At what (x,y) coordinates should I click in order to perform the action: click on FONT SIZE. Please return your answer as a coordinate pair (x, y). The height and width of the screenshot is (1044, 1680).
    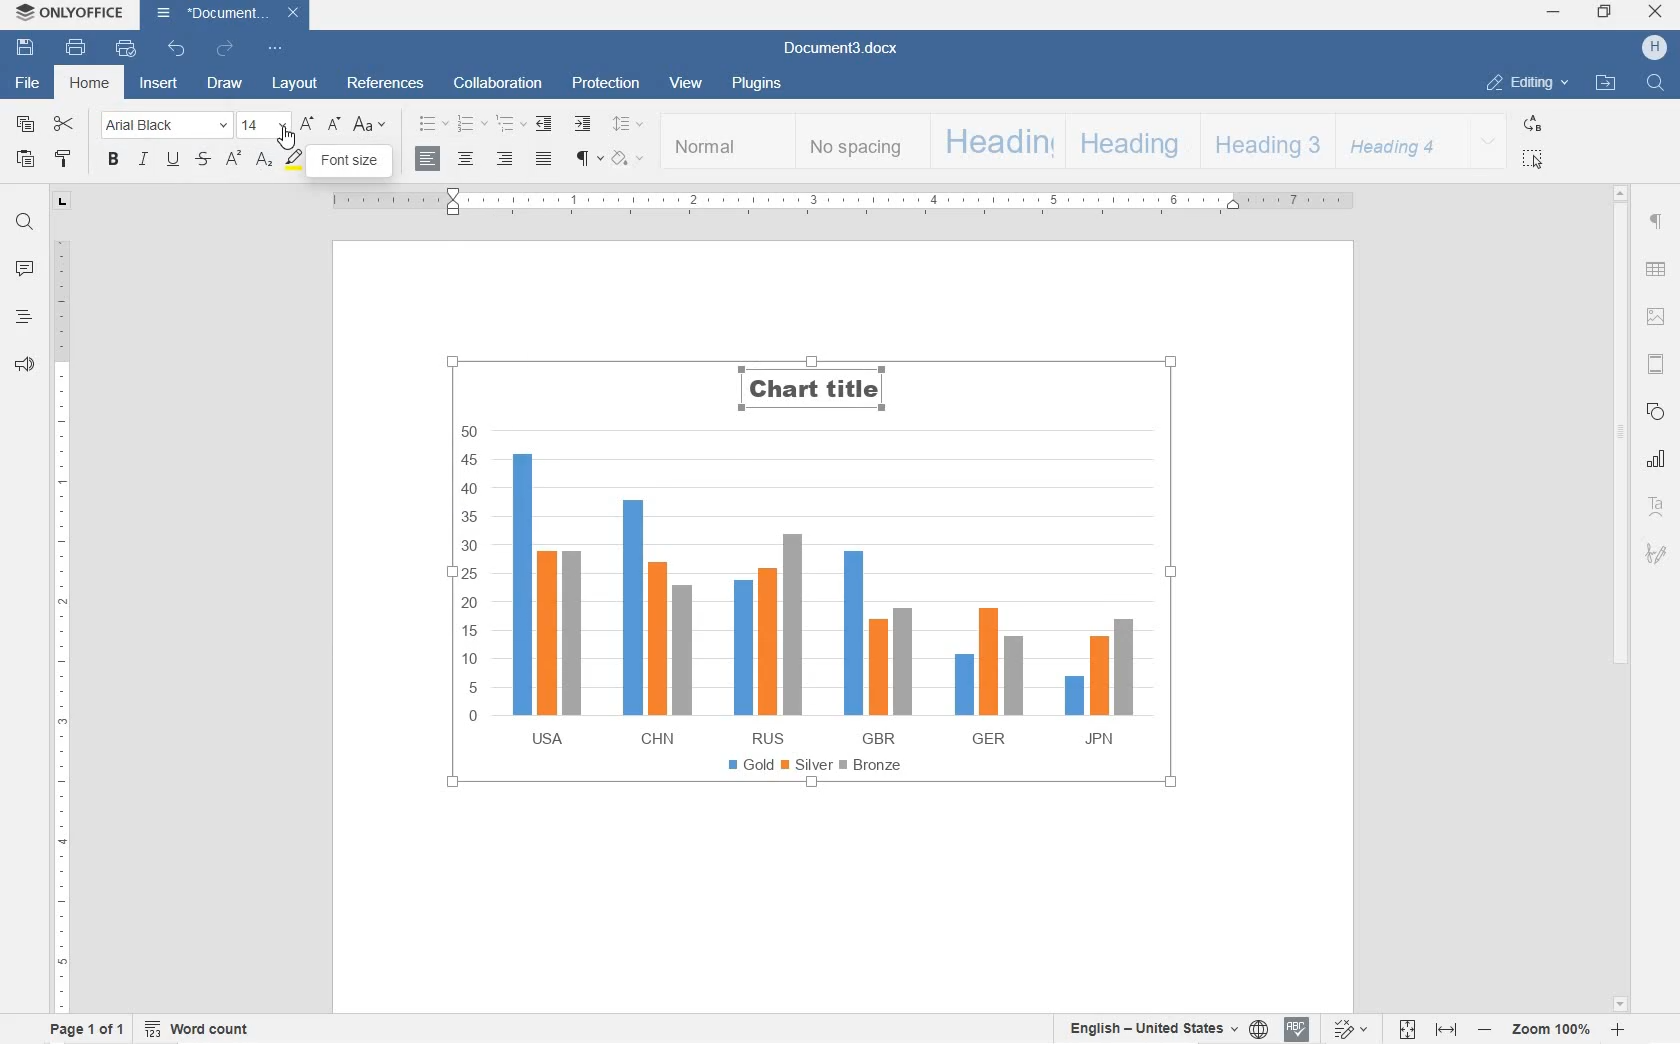
    Looking at the image, I should click on (350, 163).